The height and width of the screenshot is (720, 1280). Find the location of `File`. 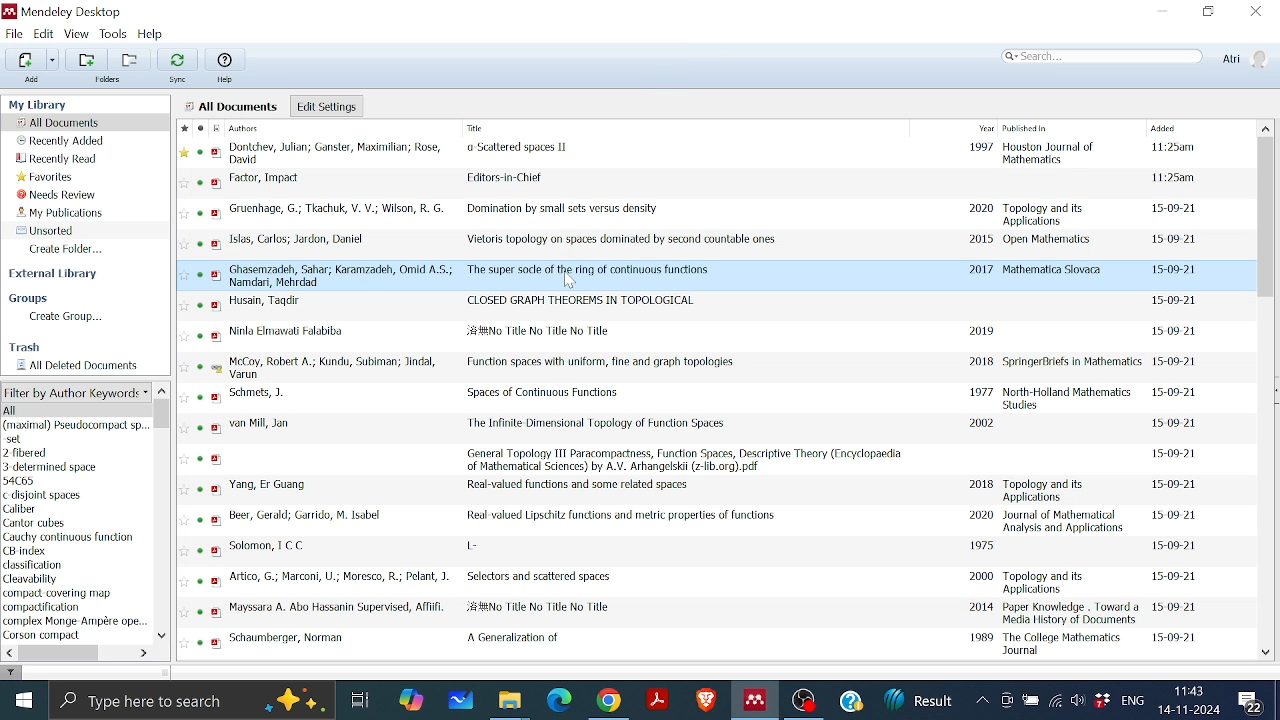

File is located at coordinates (14, 34).